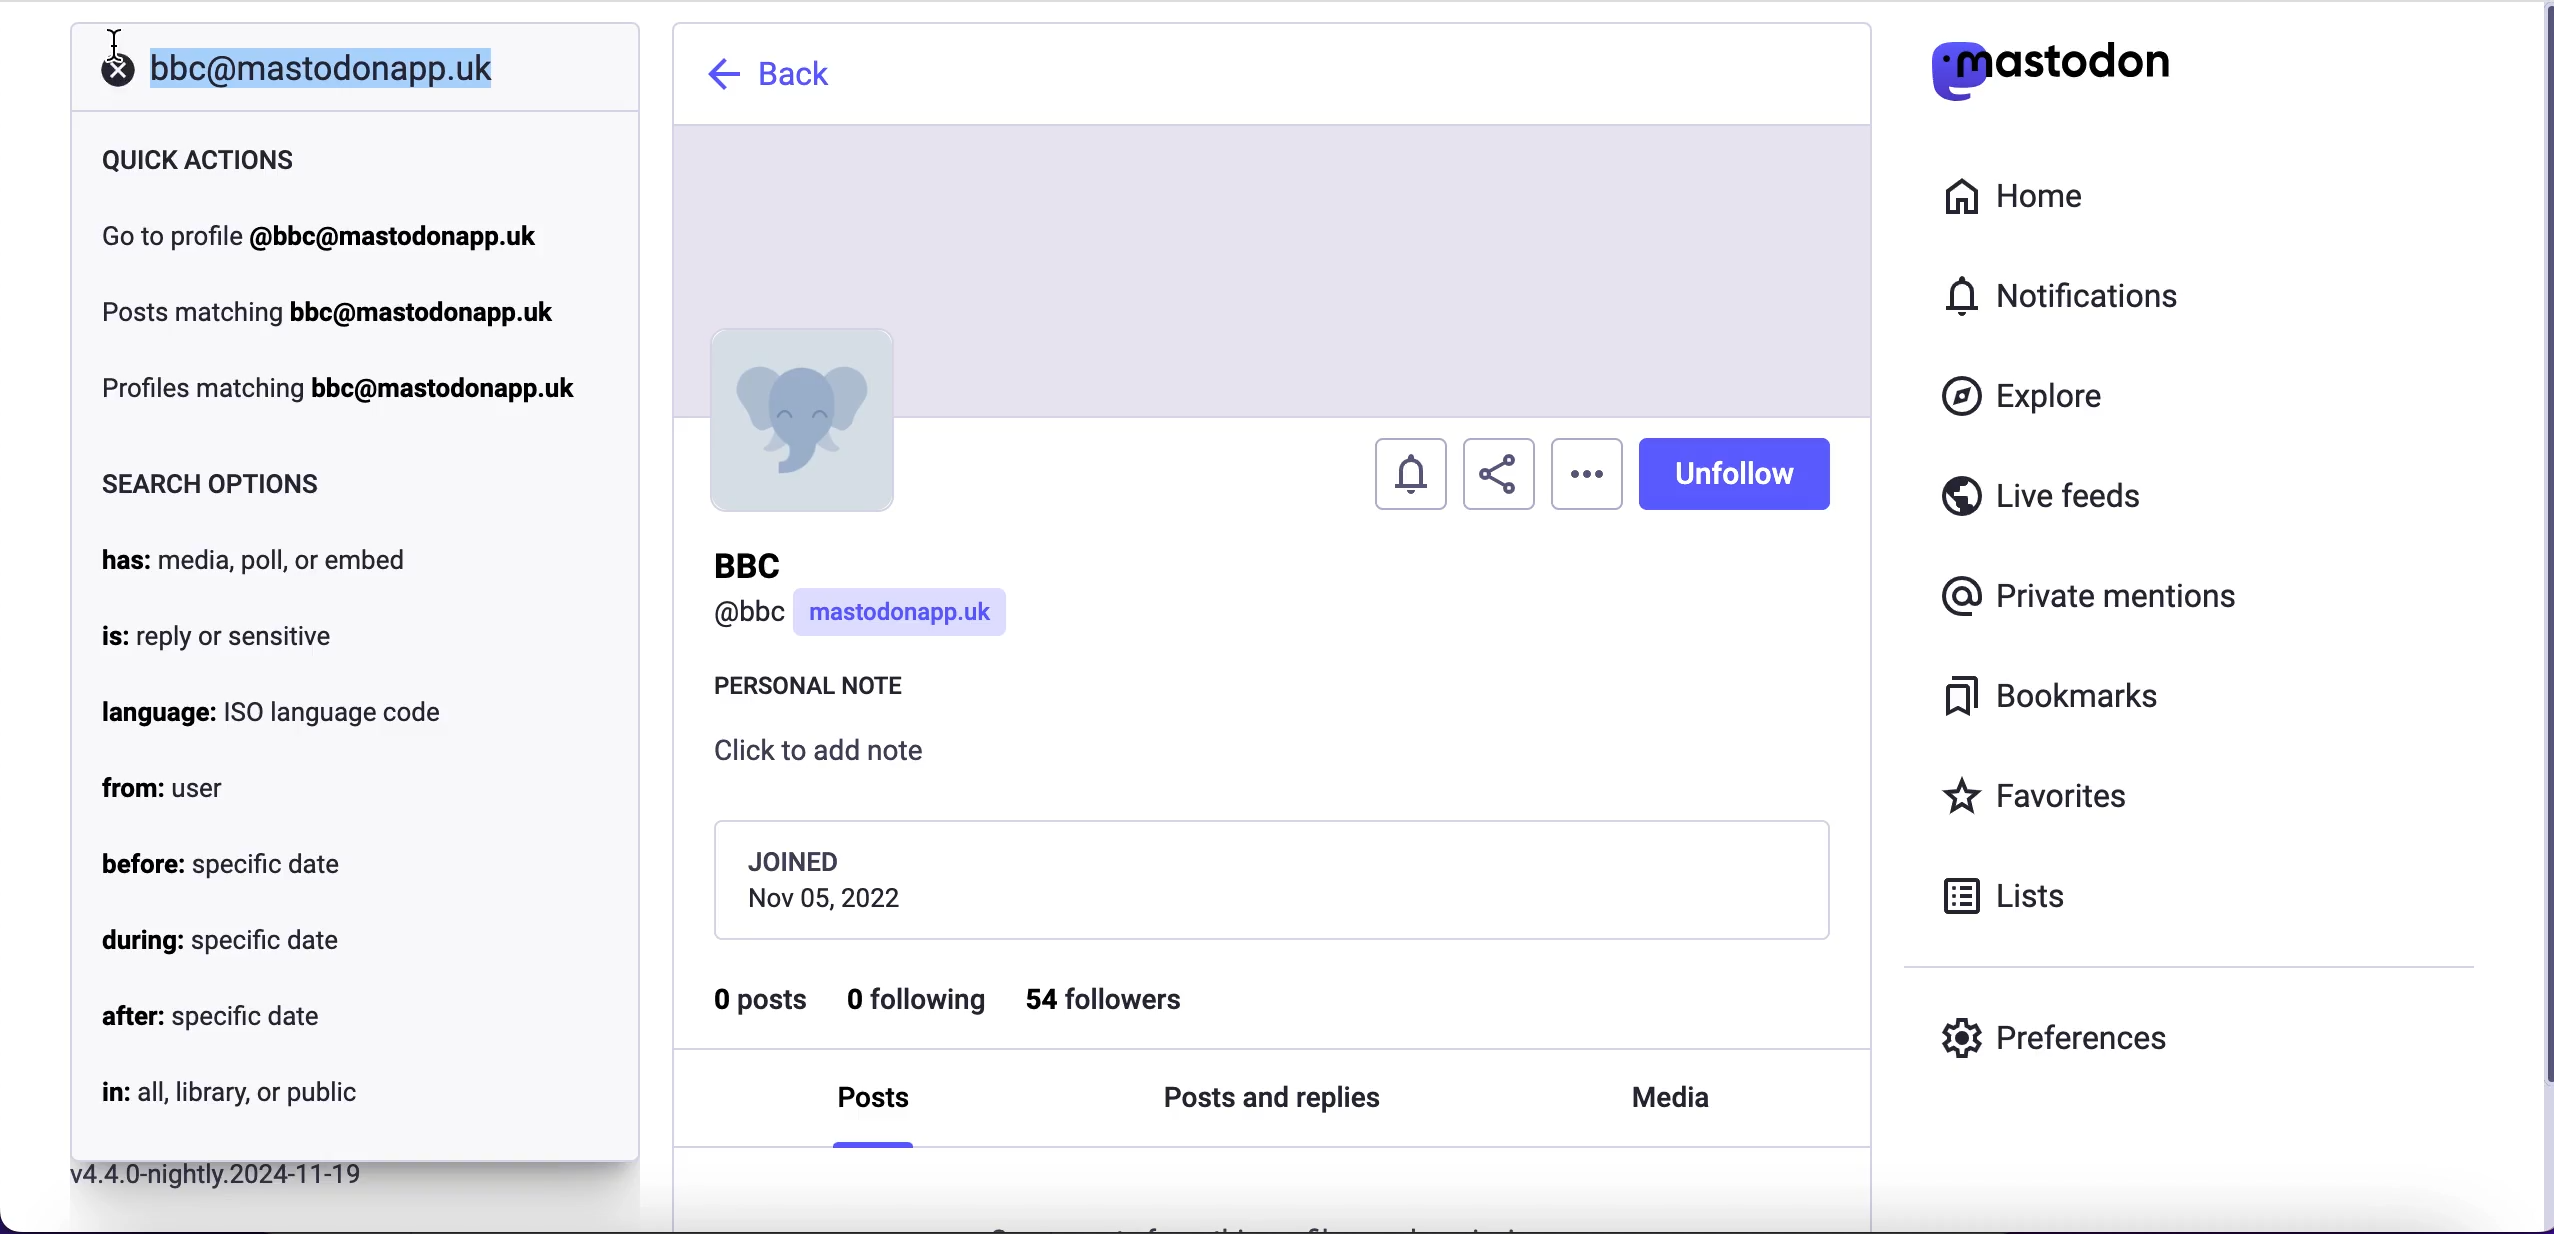  What do you see at coordinates (115, 79) in the screenshot?
I see `close` at bounding box center [115, 79].